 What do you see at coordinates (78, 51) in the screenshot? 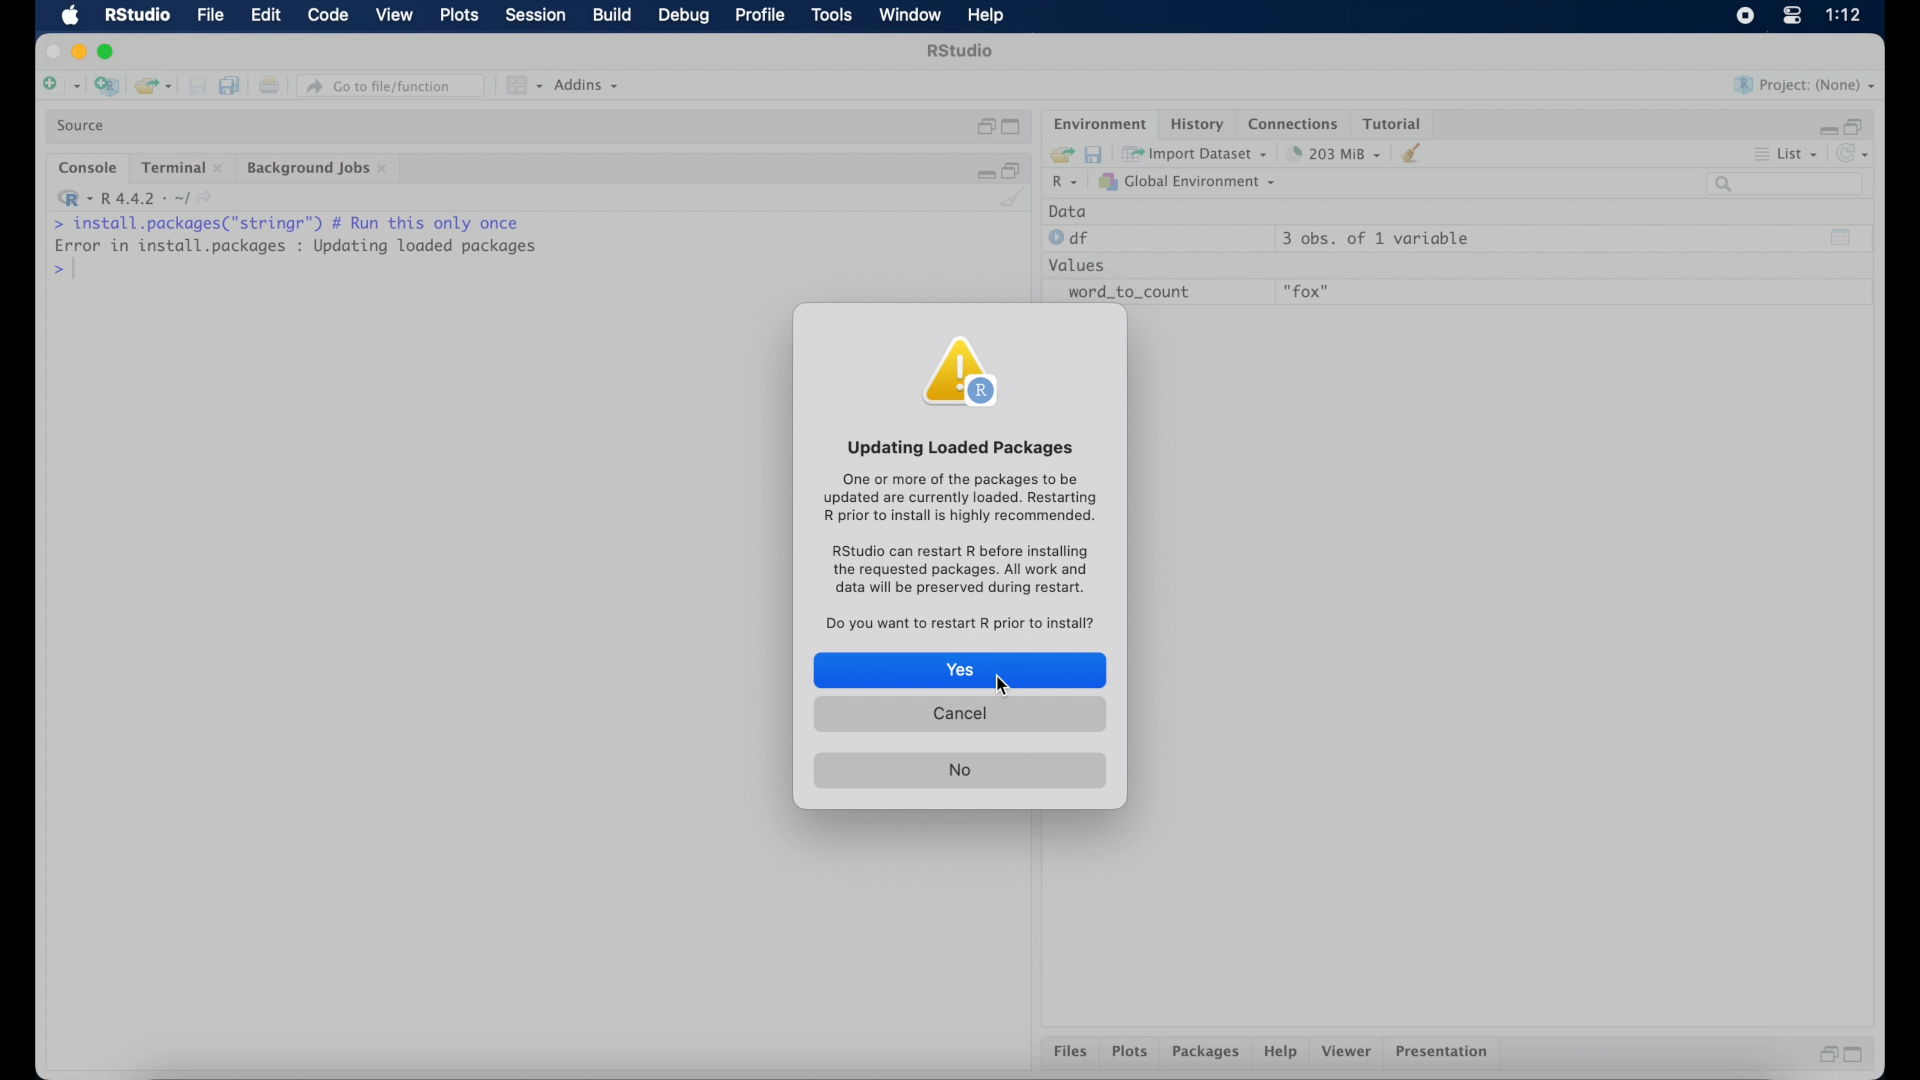
I see `minimize` at bounding box center [78, 51].